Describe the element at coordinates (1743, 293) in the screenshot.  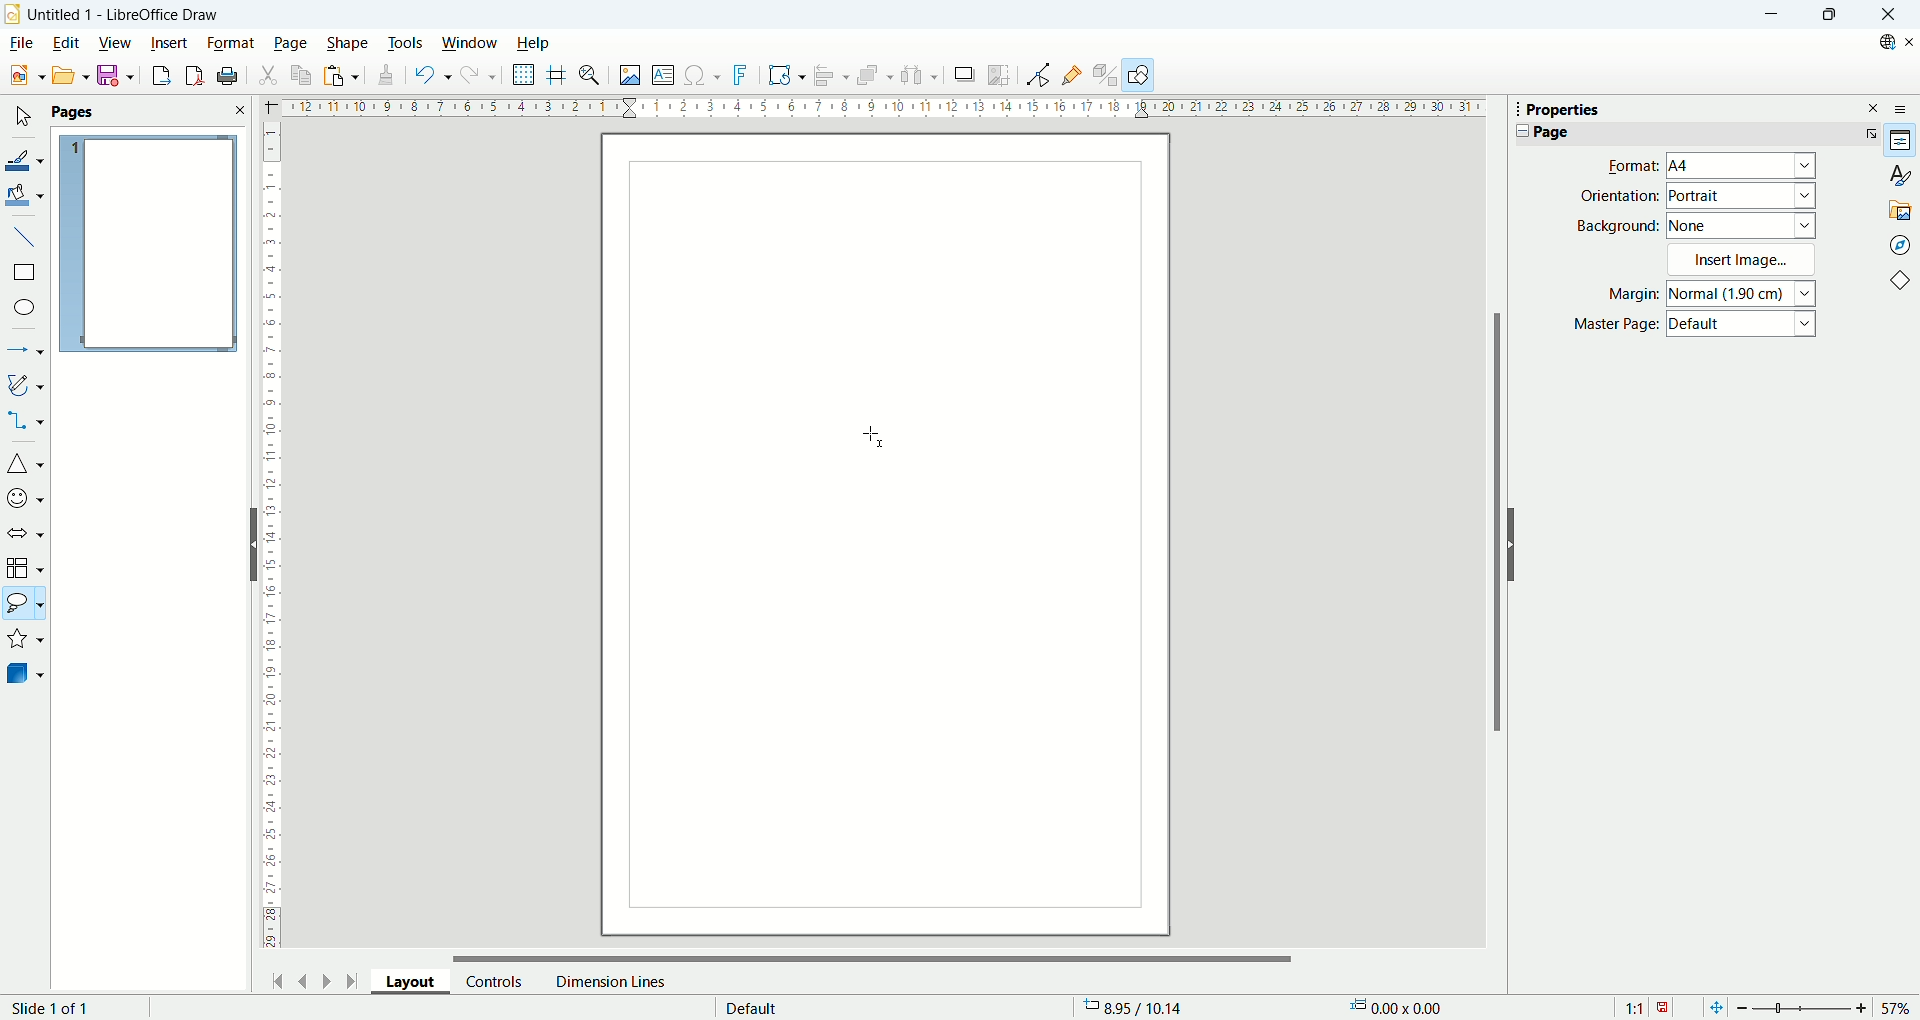
I see `Normal` at that location.